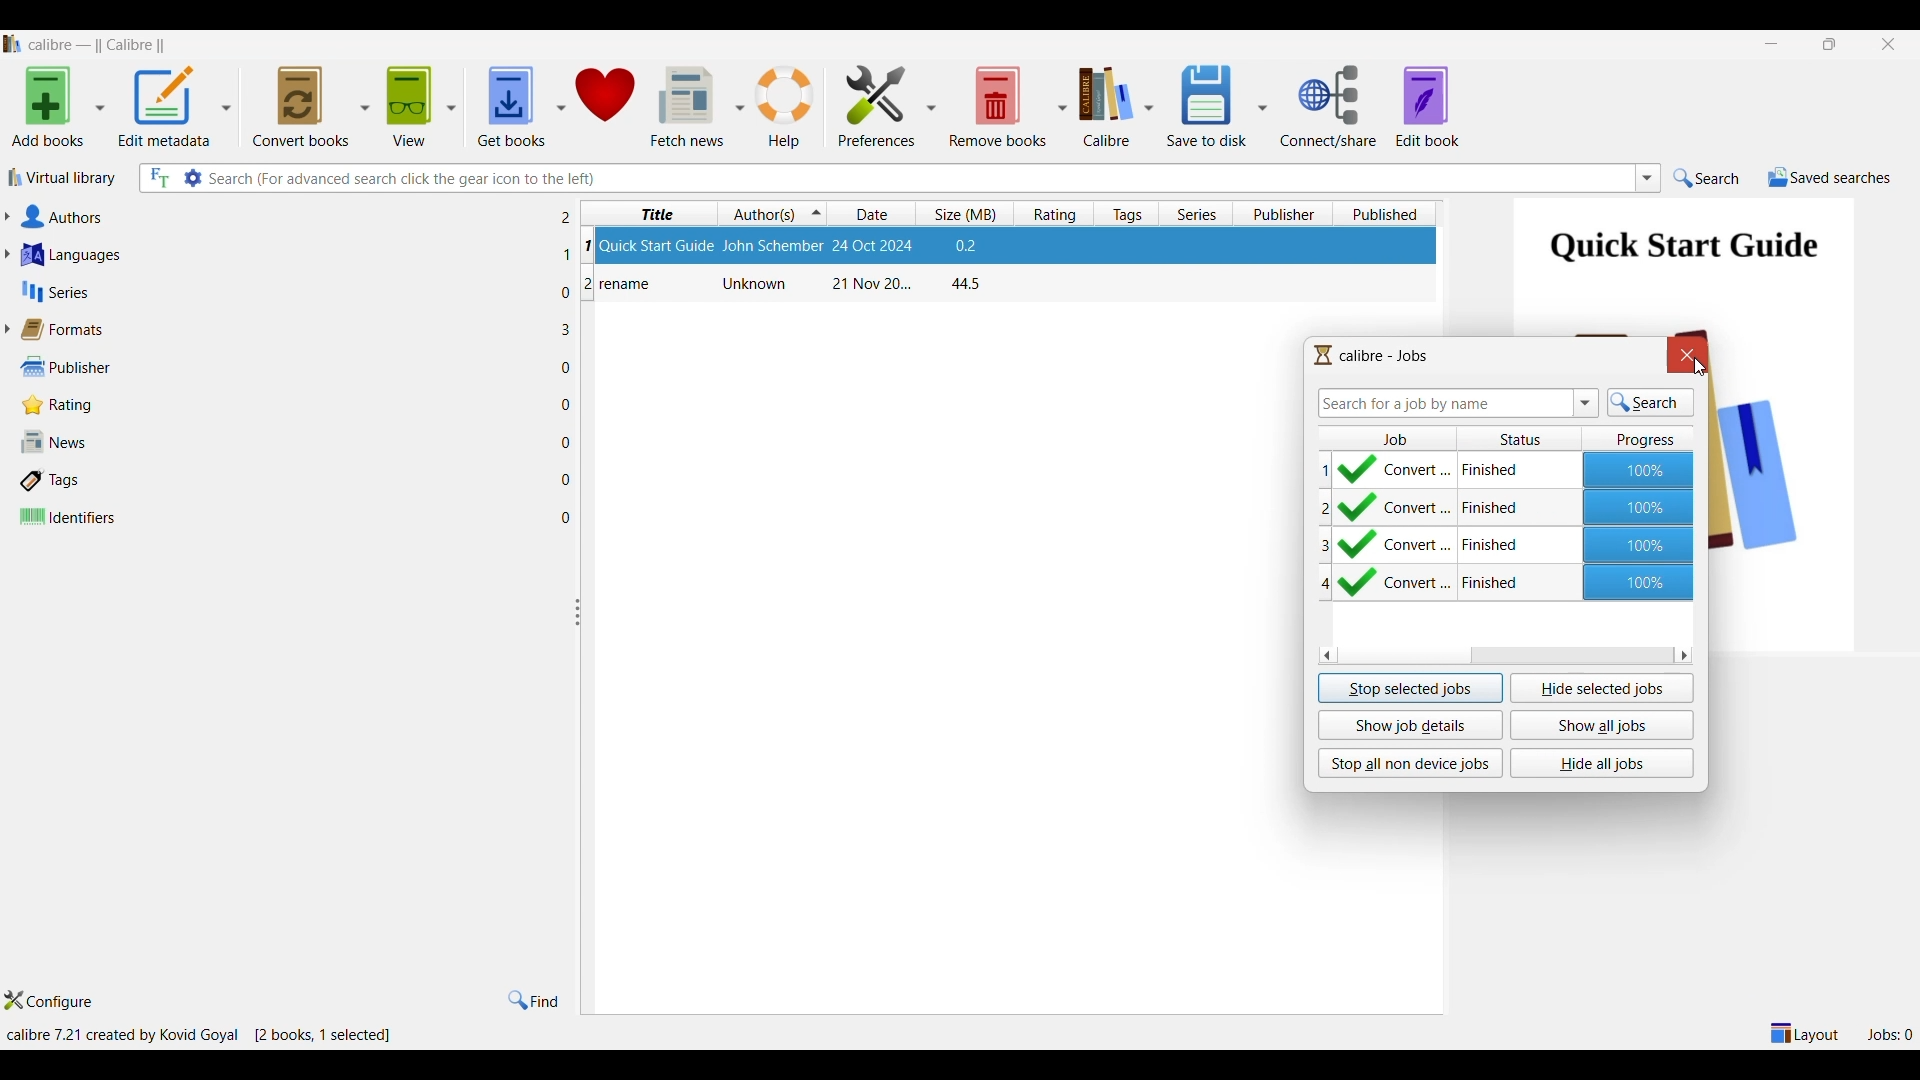 This screenshot has height=1080, width=1920. What do you see at coordinates (966, 213) in the screenshot?
I see `Size column` at bounding box center [966, 213].